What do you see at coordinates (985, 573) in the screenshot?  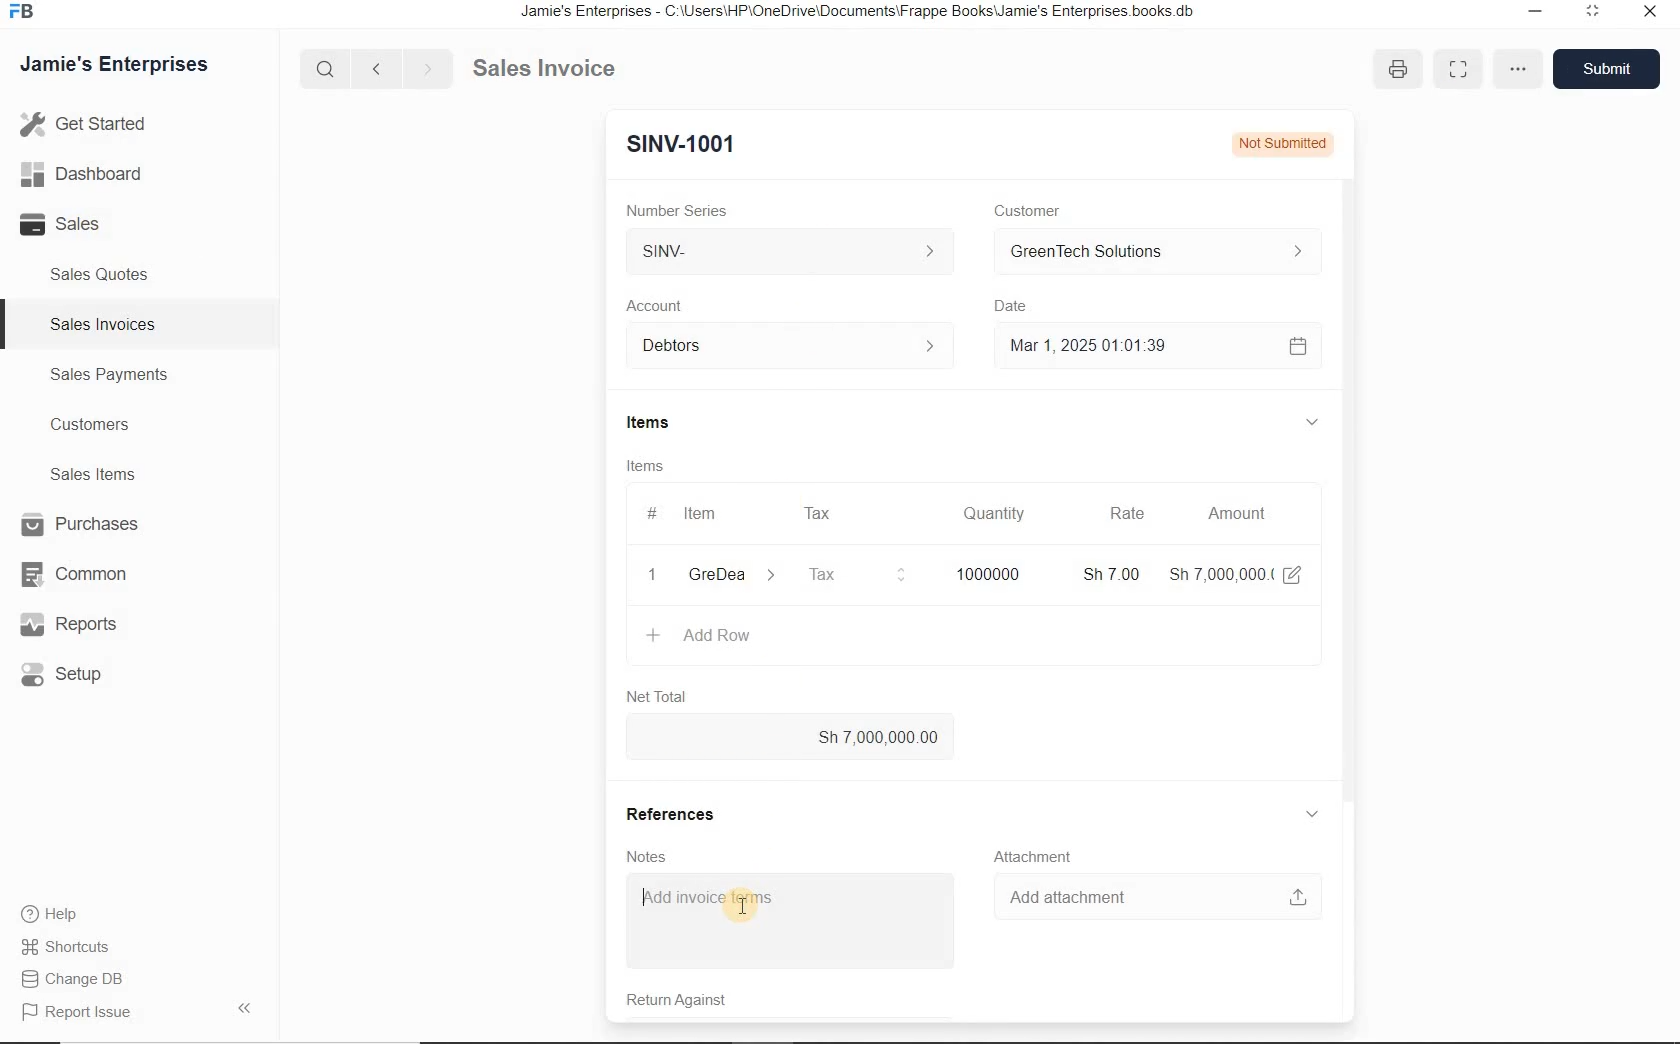 I see `1000000` at bounding box center [985, 573].